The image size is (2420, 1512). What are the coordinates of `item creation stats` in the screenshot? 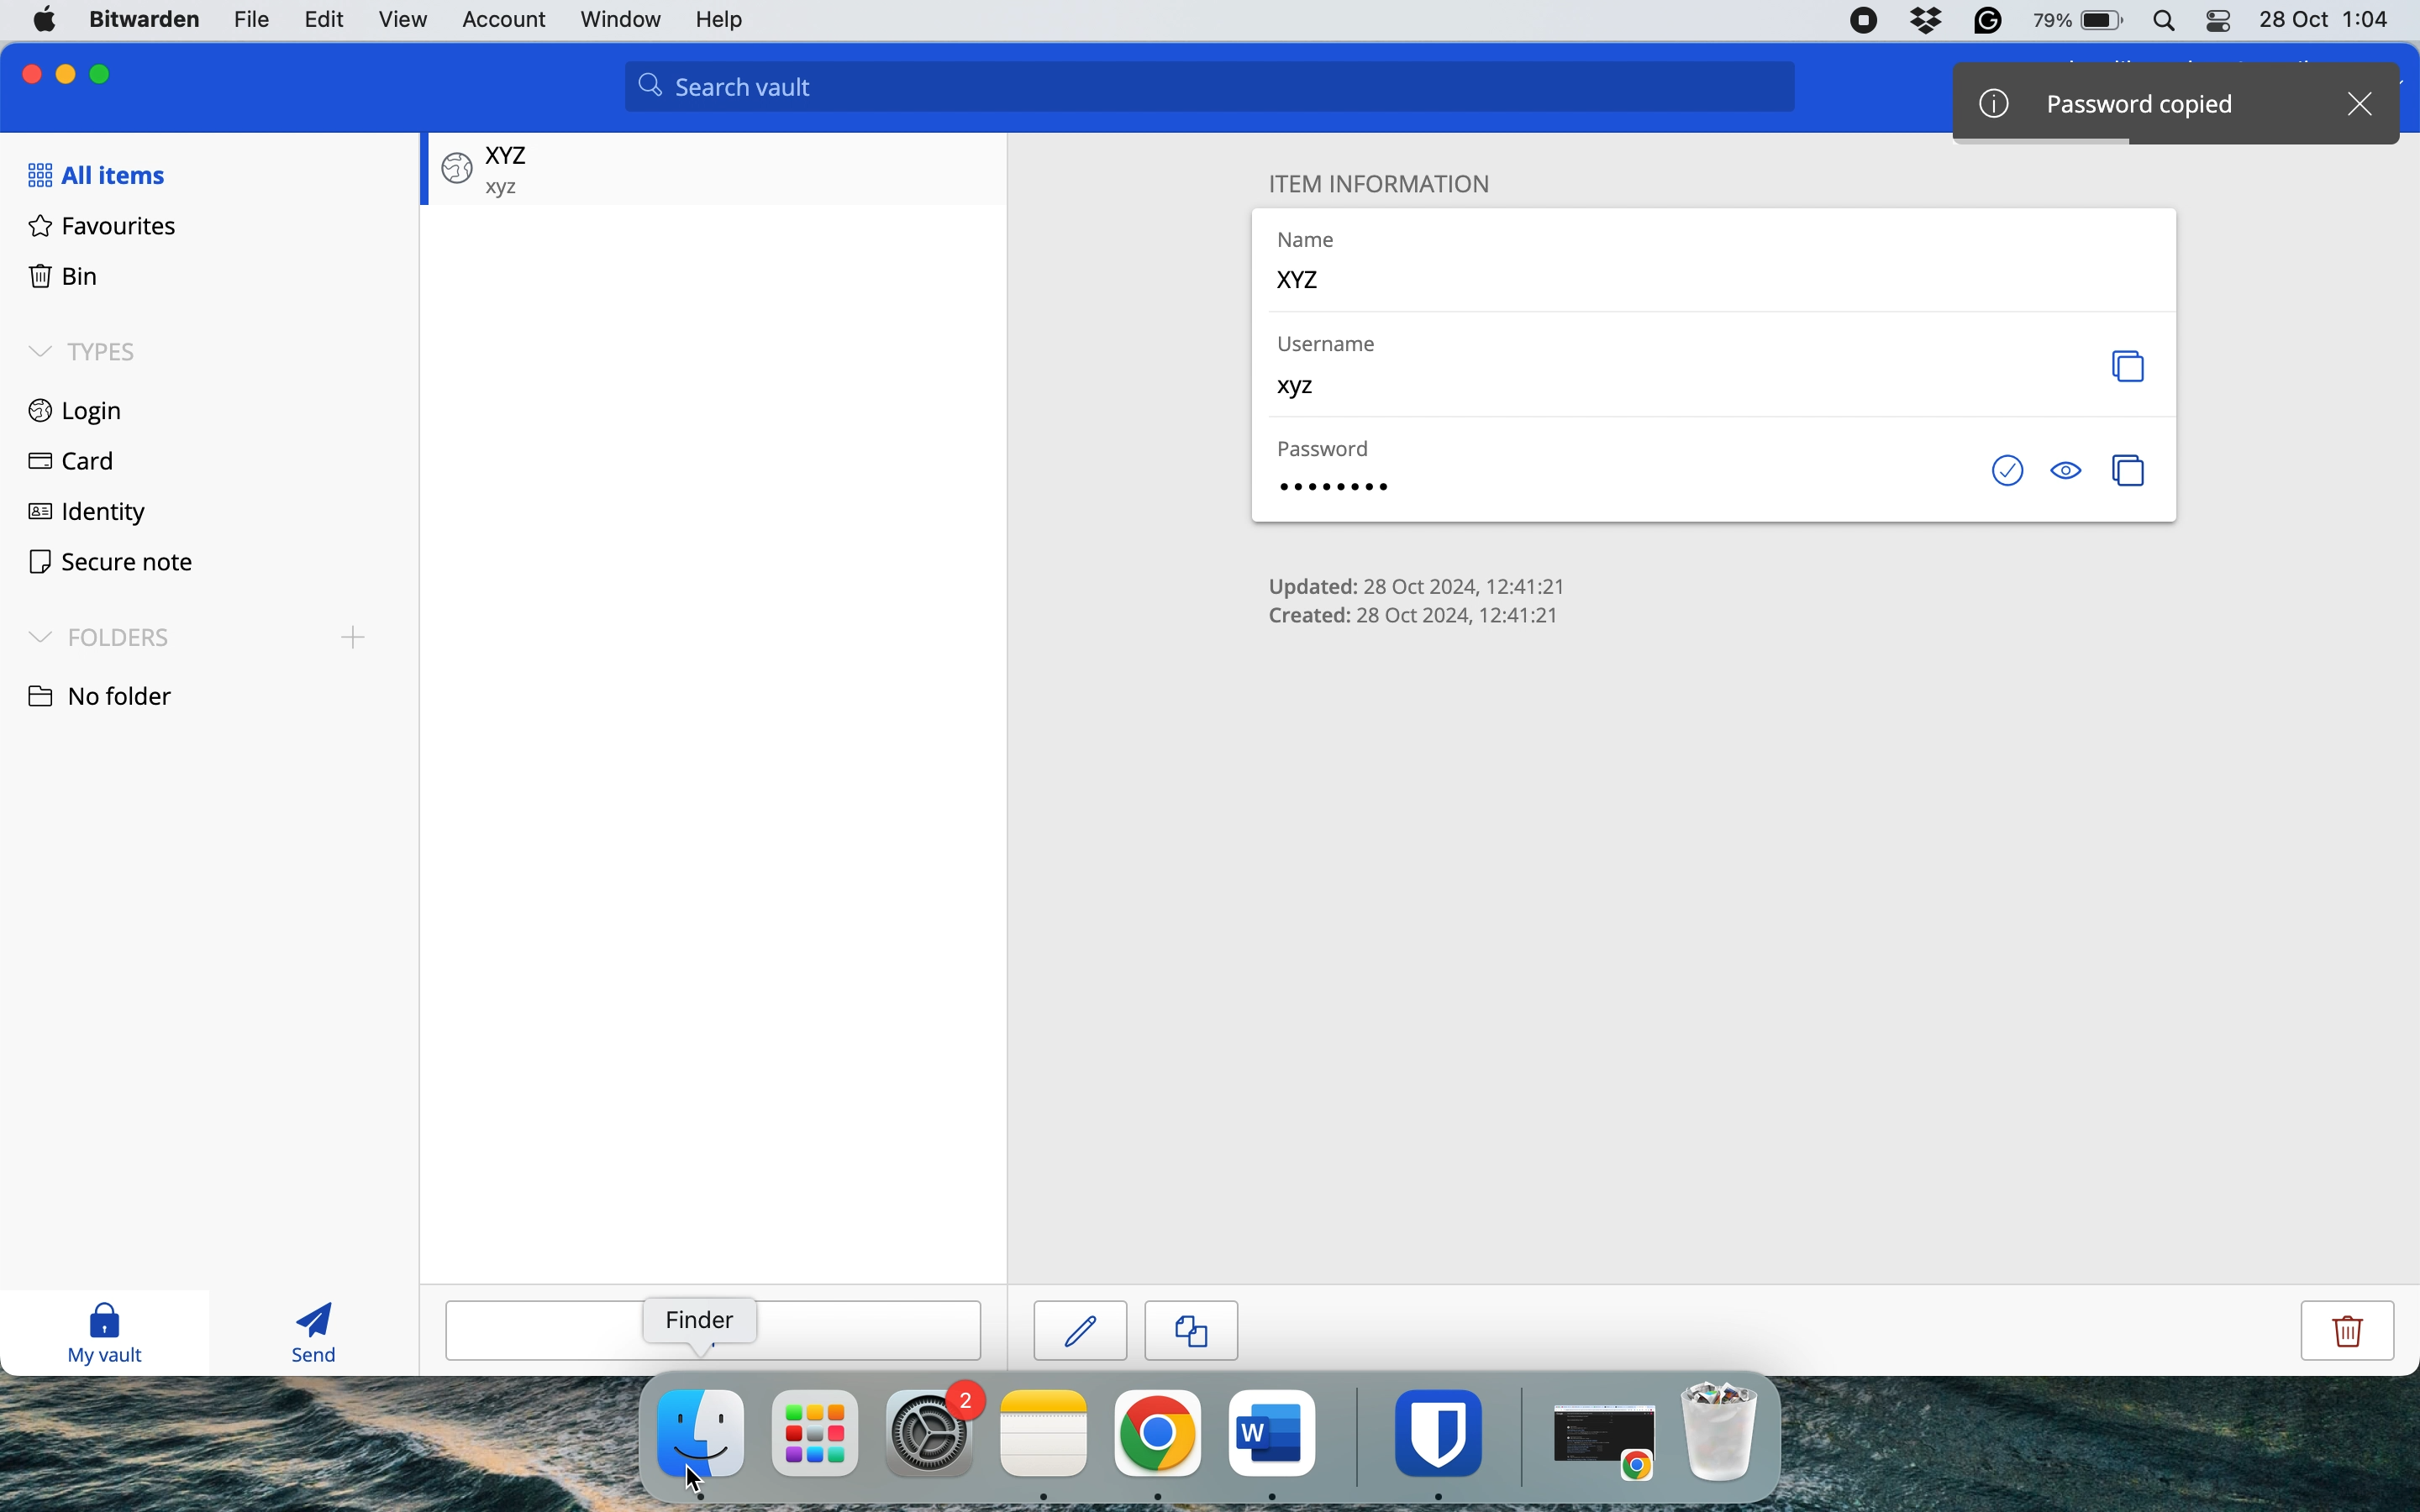 It's located at (1424, 618).